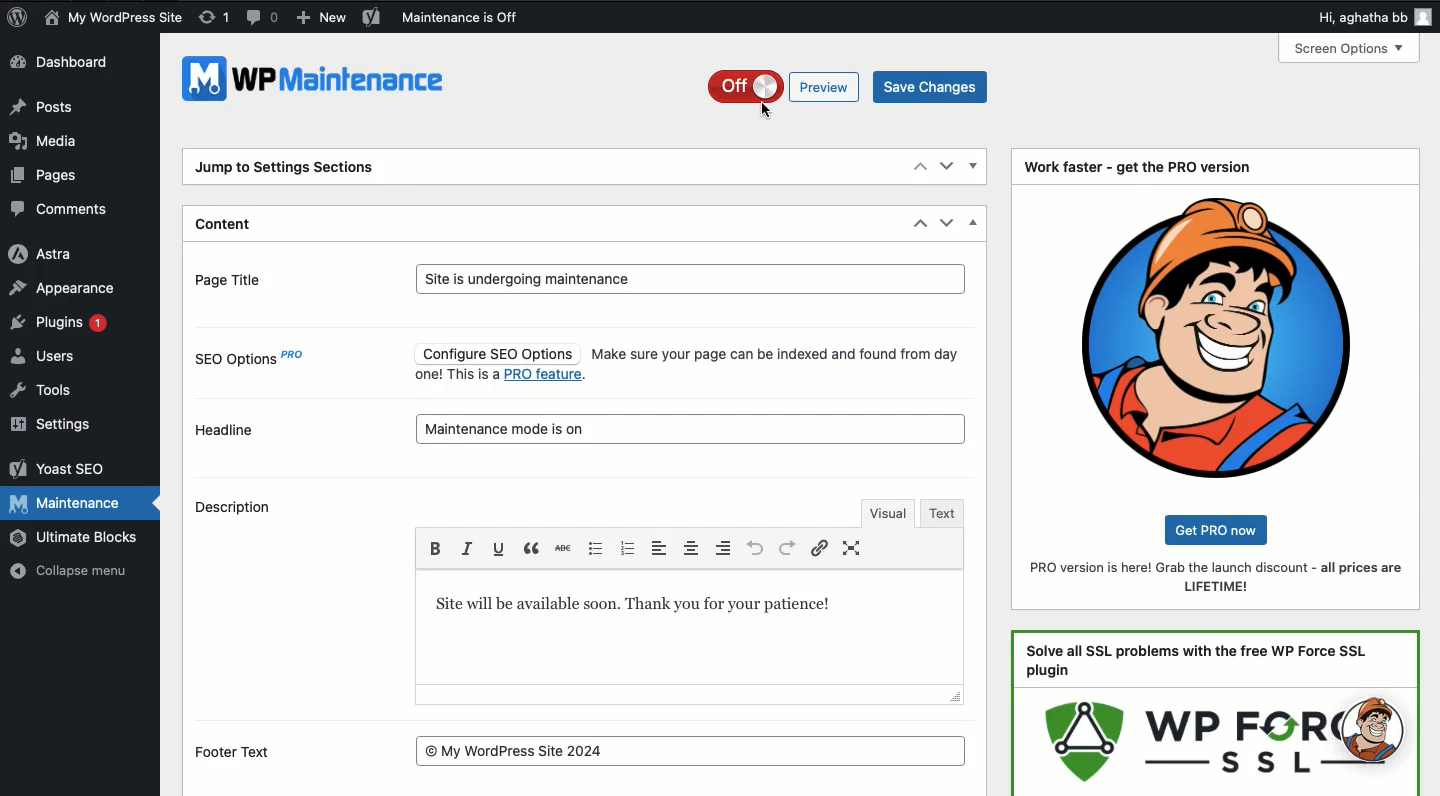  Describe the element at coordinates (741, 86) in the screenshot. I see `Off` at that location.